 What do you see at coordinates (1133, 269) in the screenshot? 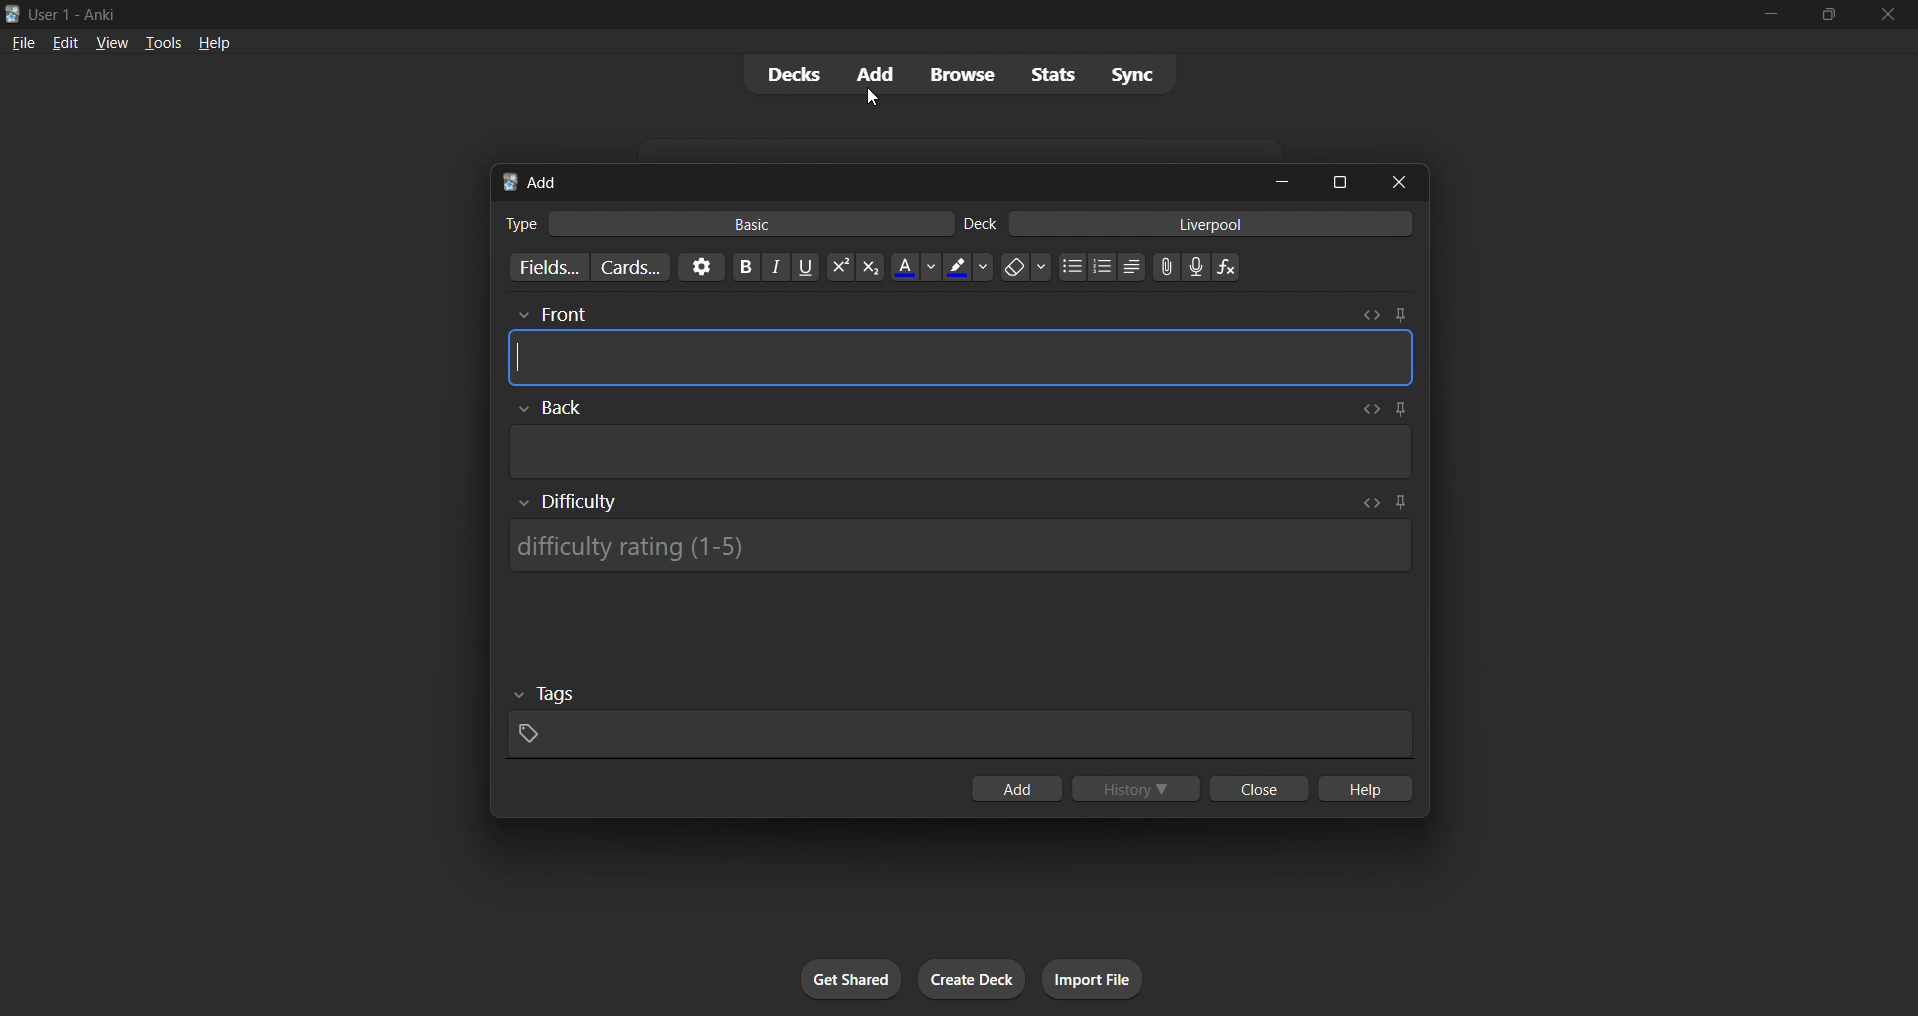
I see `multilevel list` at bounding box center [1133, 269].